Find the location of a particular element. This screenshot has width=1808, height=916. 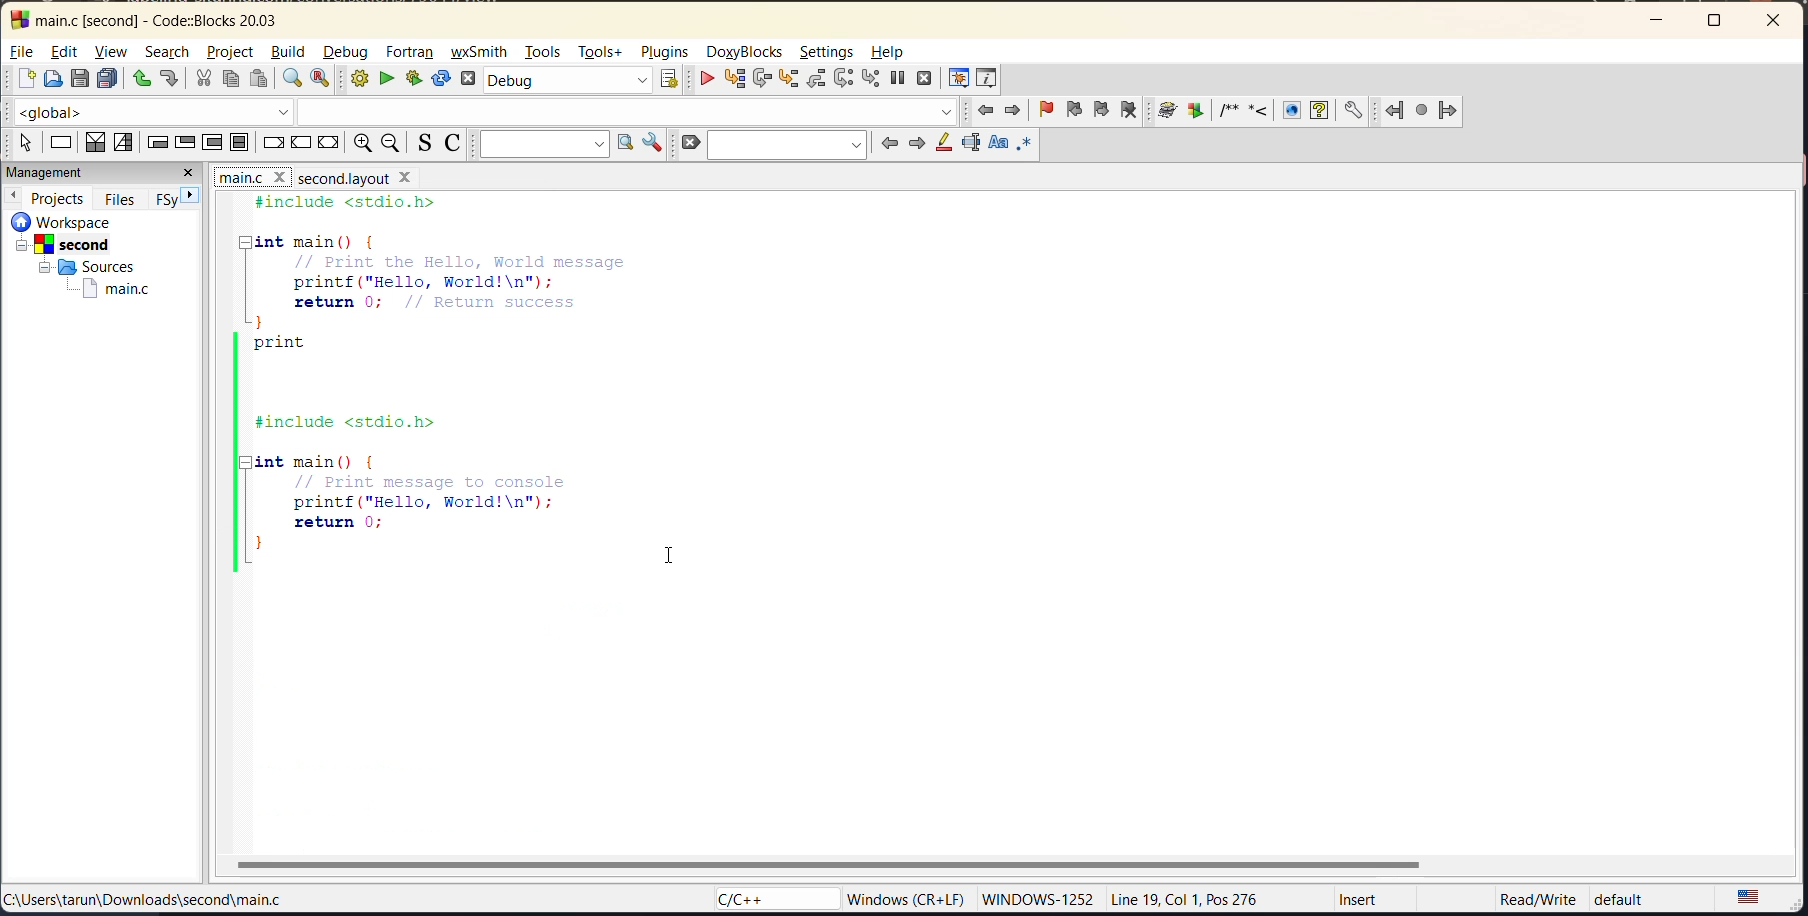

cut is located at coordinates (202, 79).